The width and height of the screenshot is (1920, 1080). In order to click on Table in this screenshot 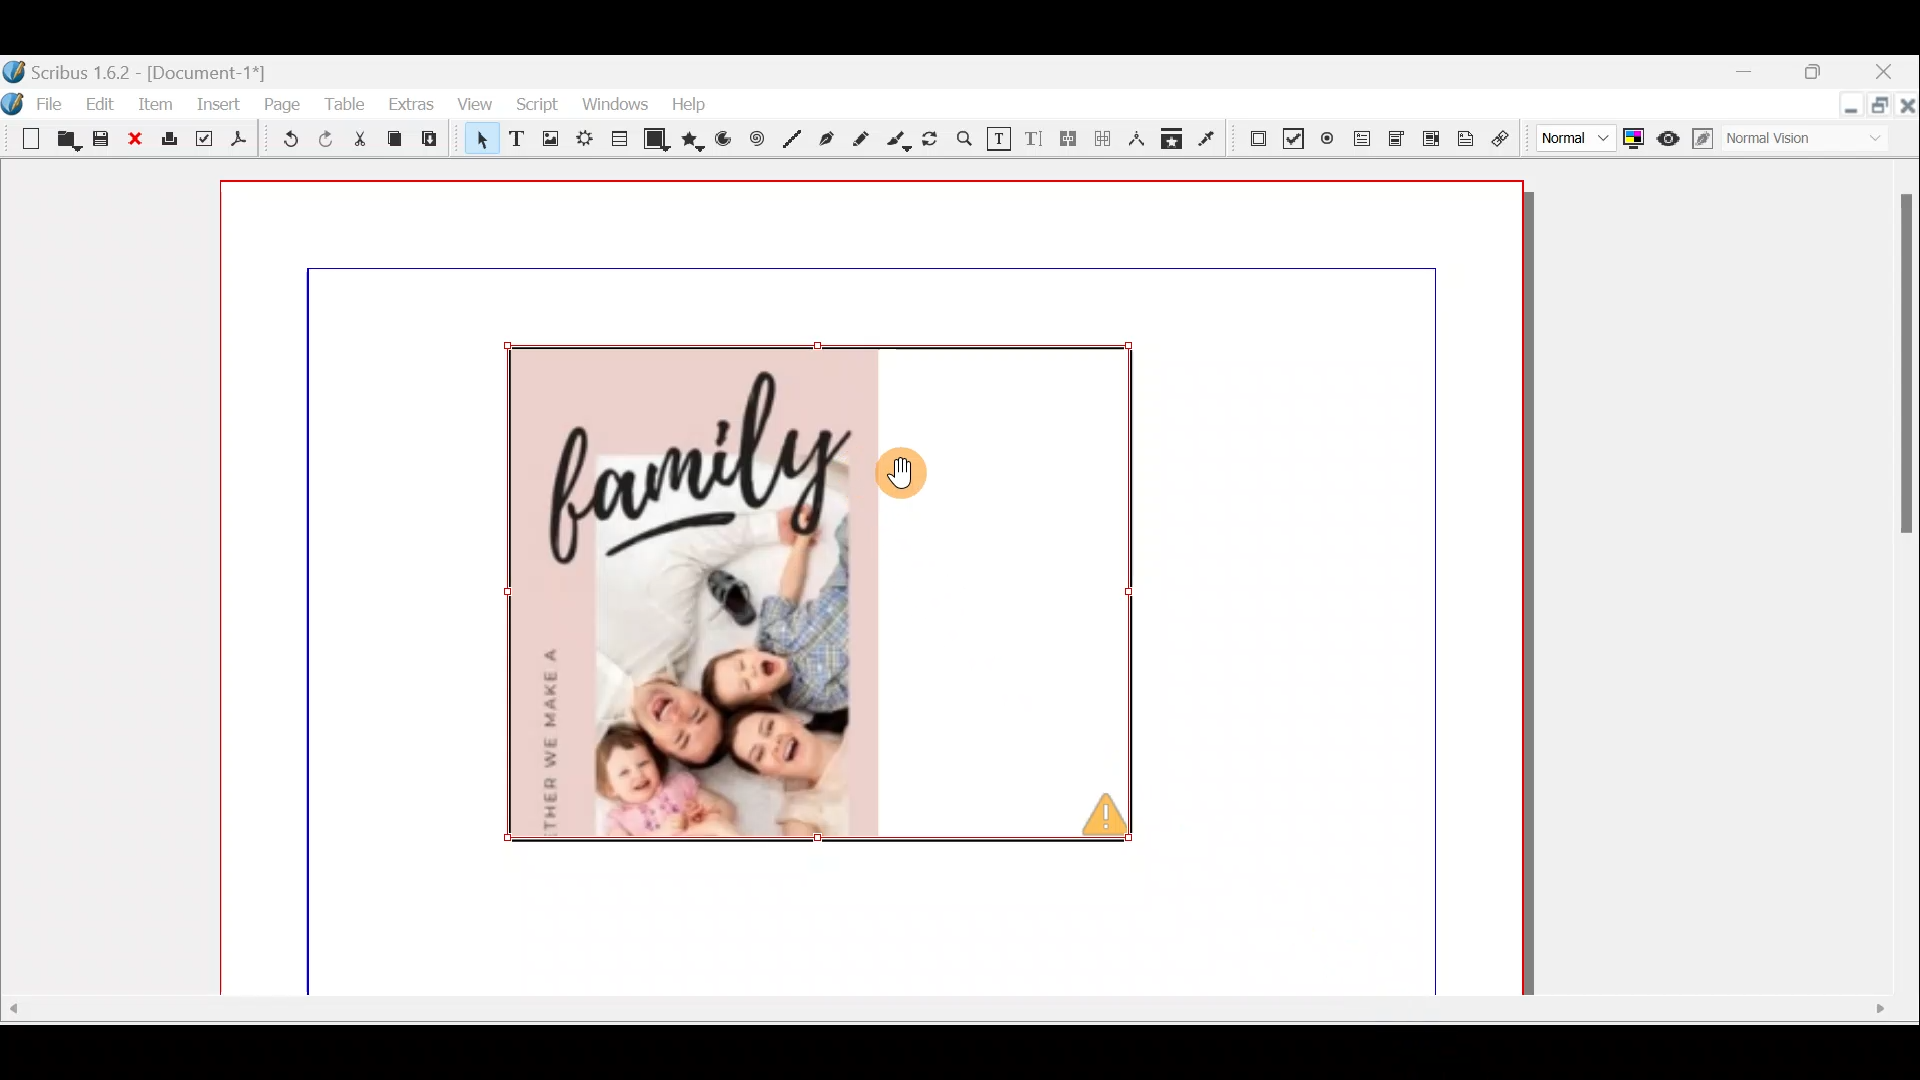, I will do `click(616, 136)`.